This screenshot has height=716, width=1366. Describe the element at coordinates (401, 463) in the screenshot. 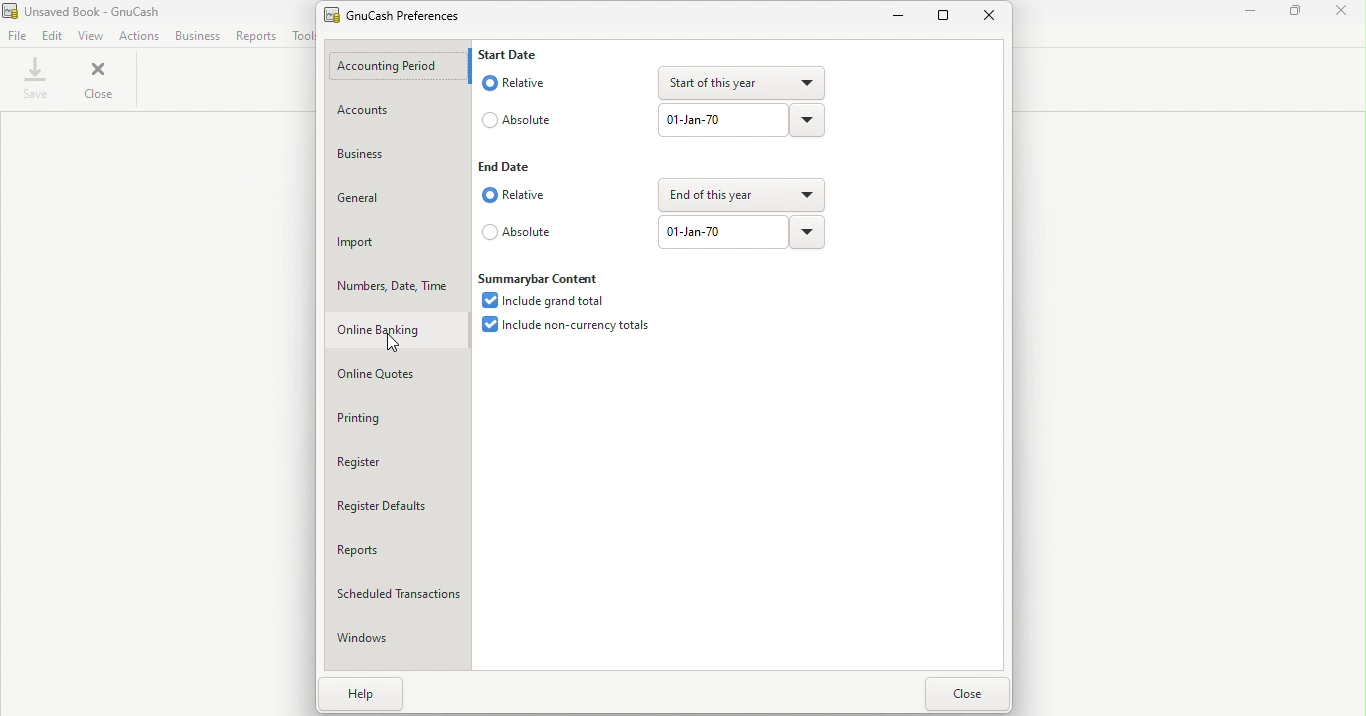

I see `Register` at that location.